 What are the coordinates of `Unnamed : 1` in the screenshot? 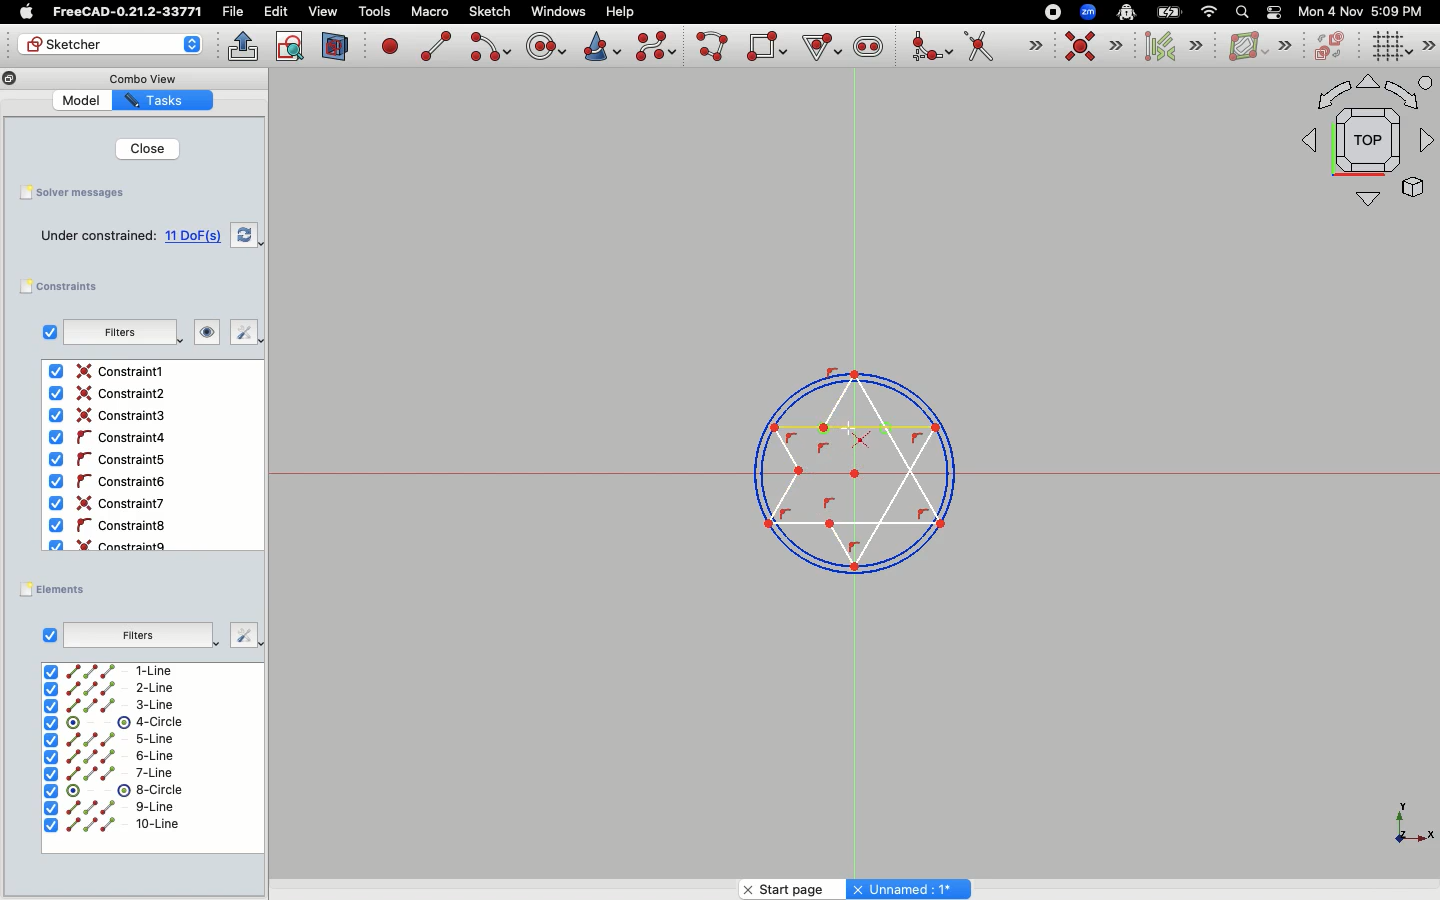 It's located at (908, 886).